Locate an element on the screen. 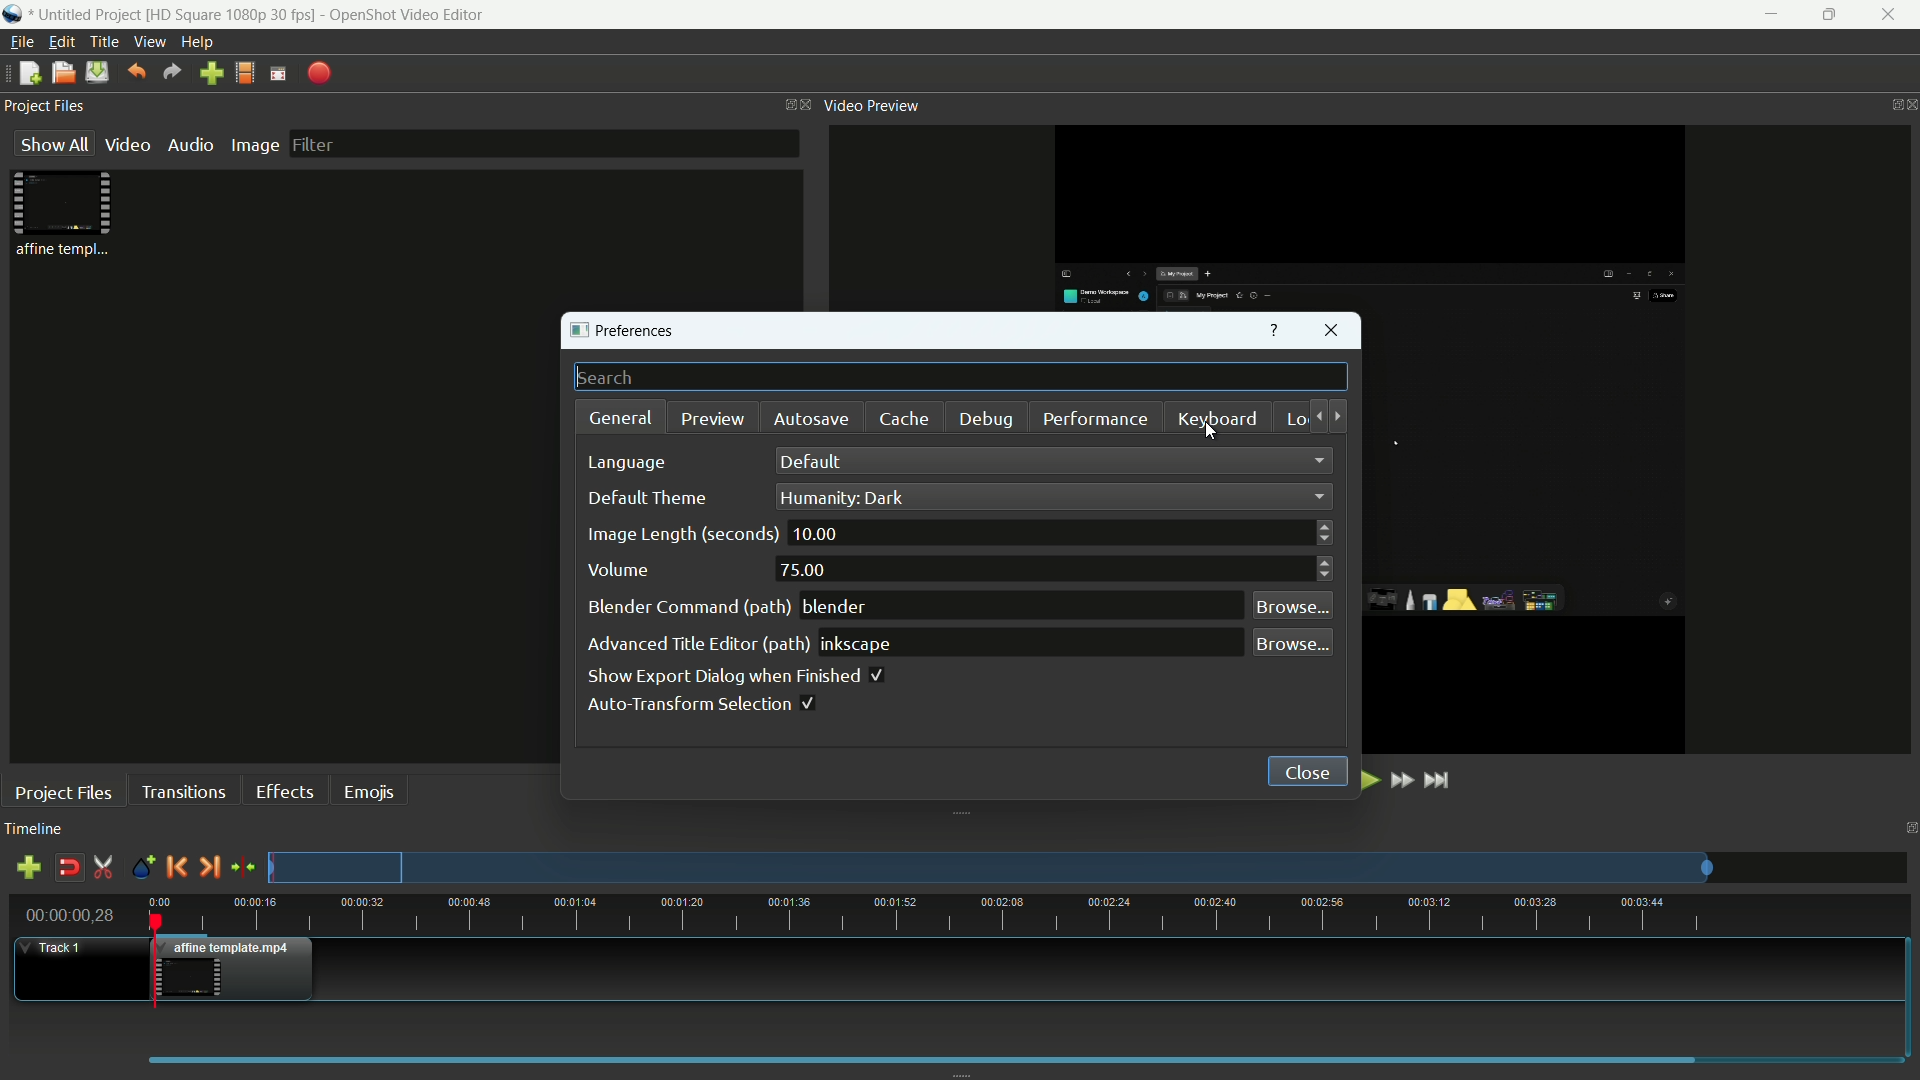 The image size is (1920, 1080). preview track is located at coordinates (989, 867).